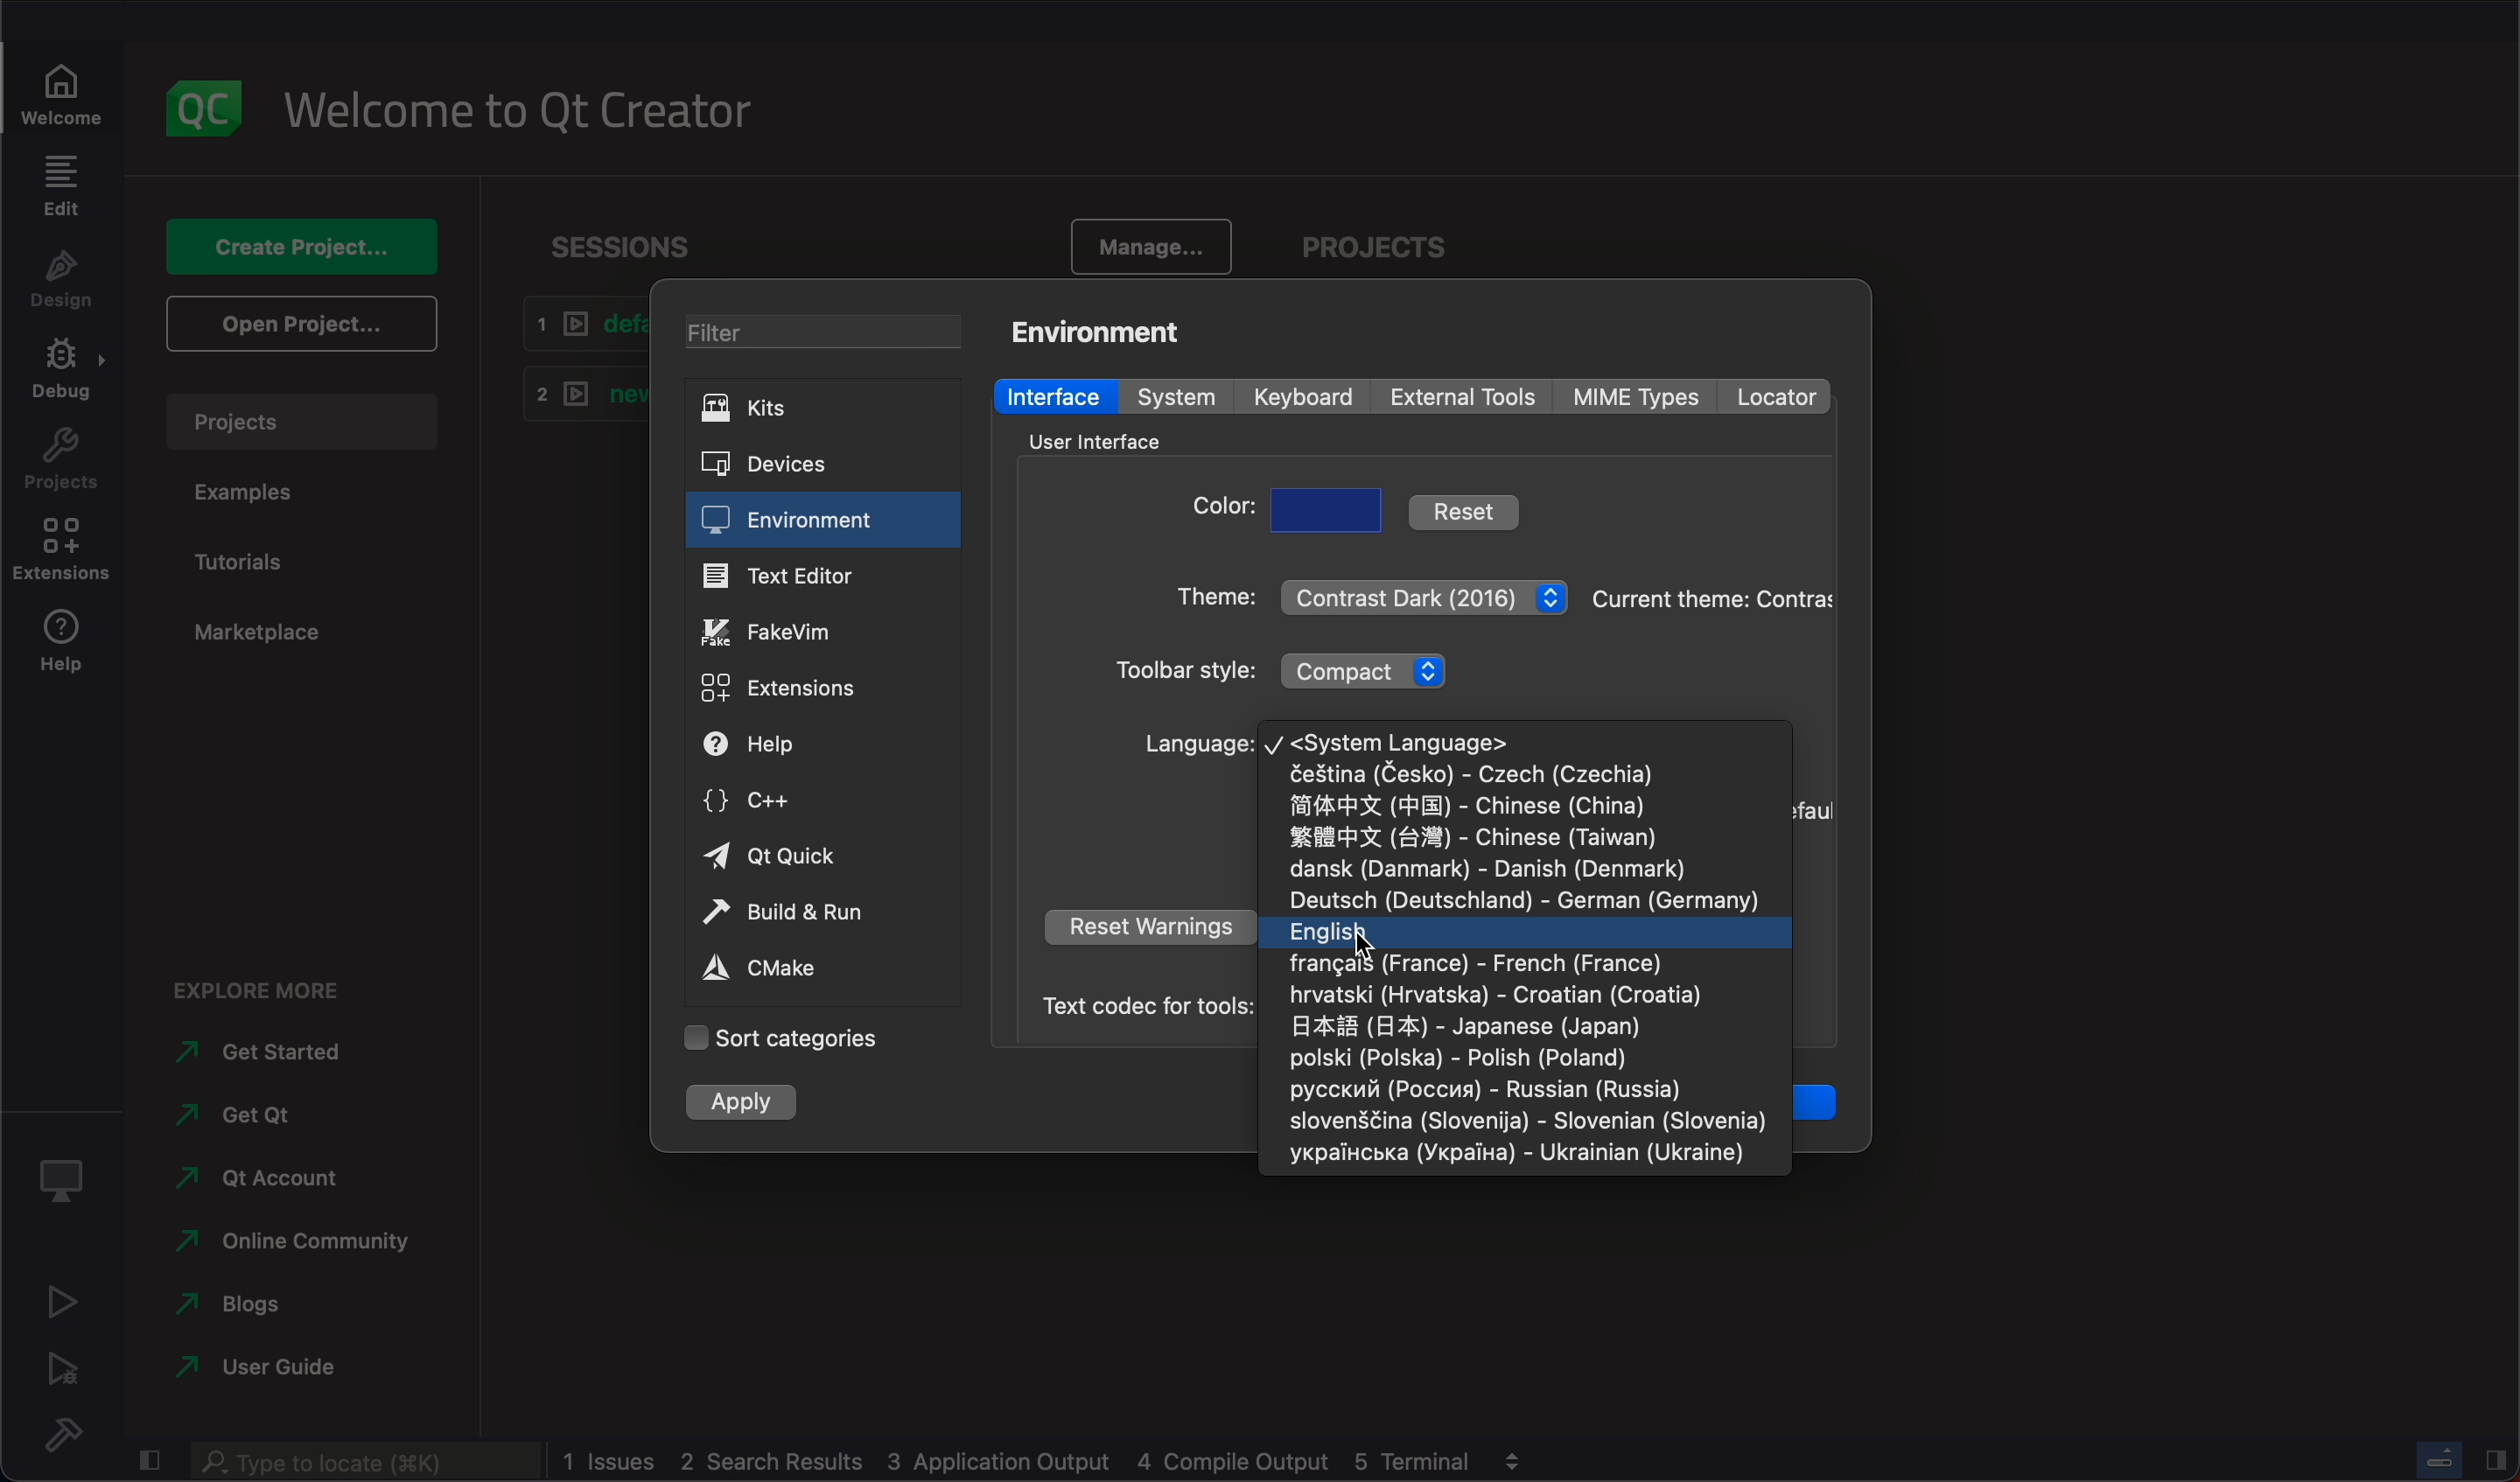 The image size is (2520, 1482). I want to click on toolbar style menu, so click(1362, 669).